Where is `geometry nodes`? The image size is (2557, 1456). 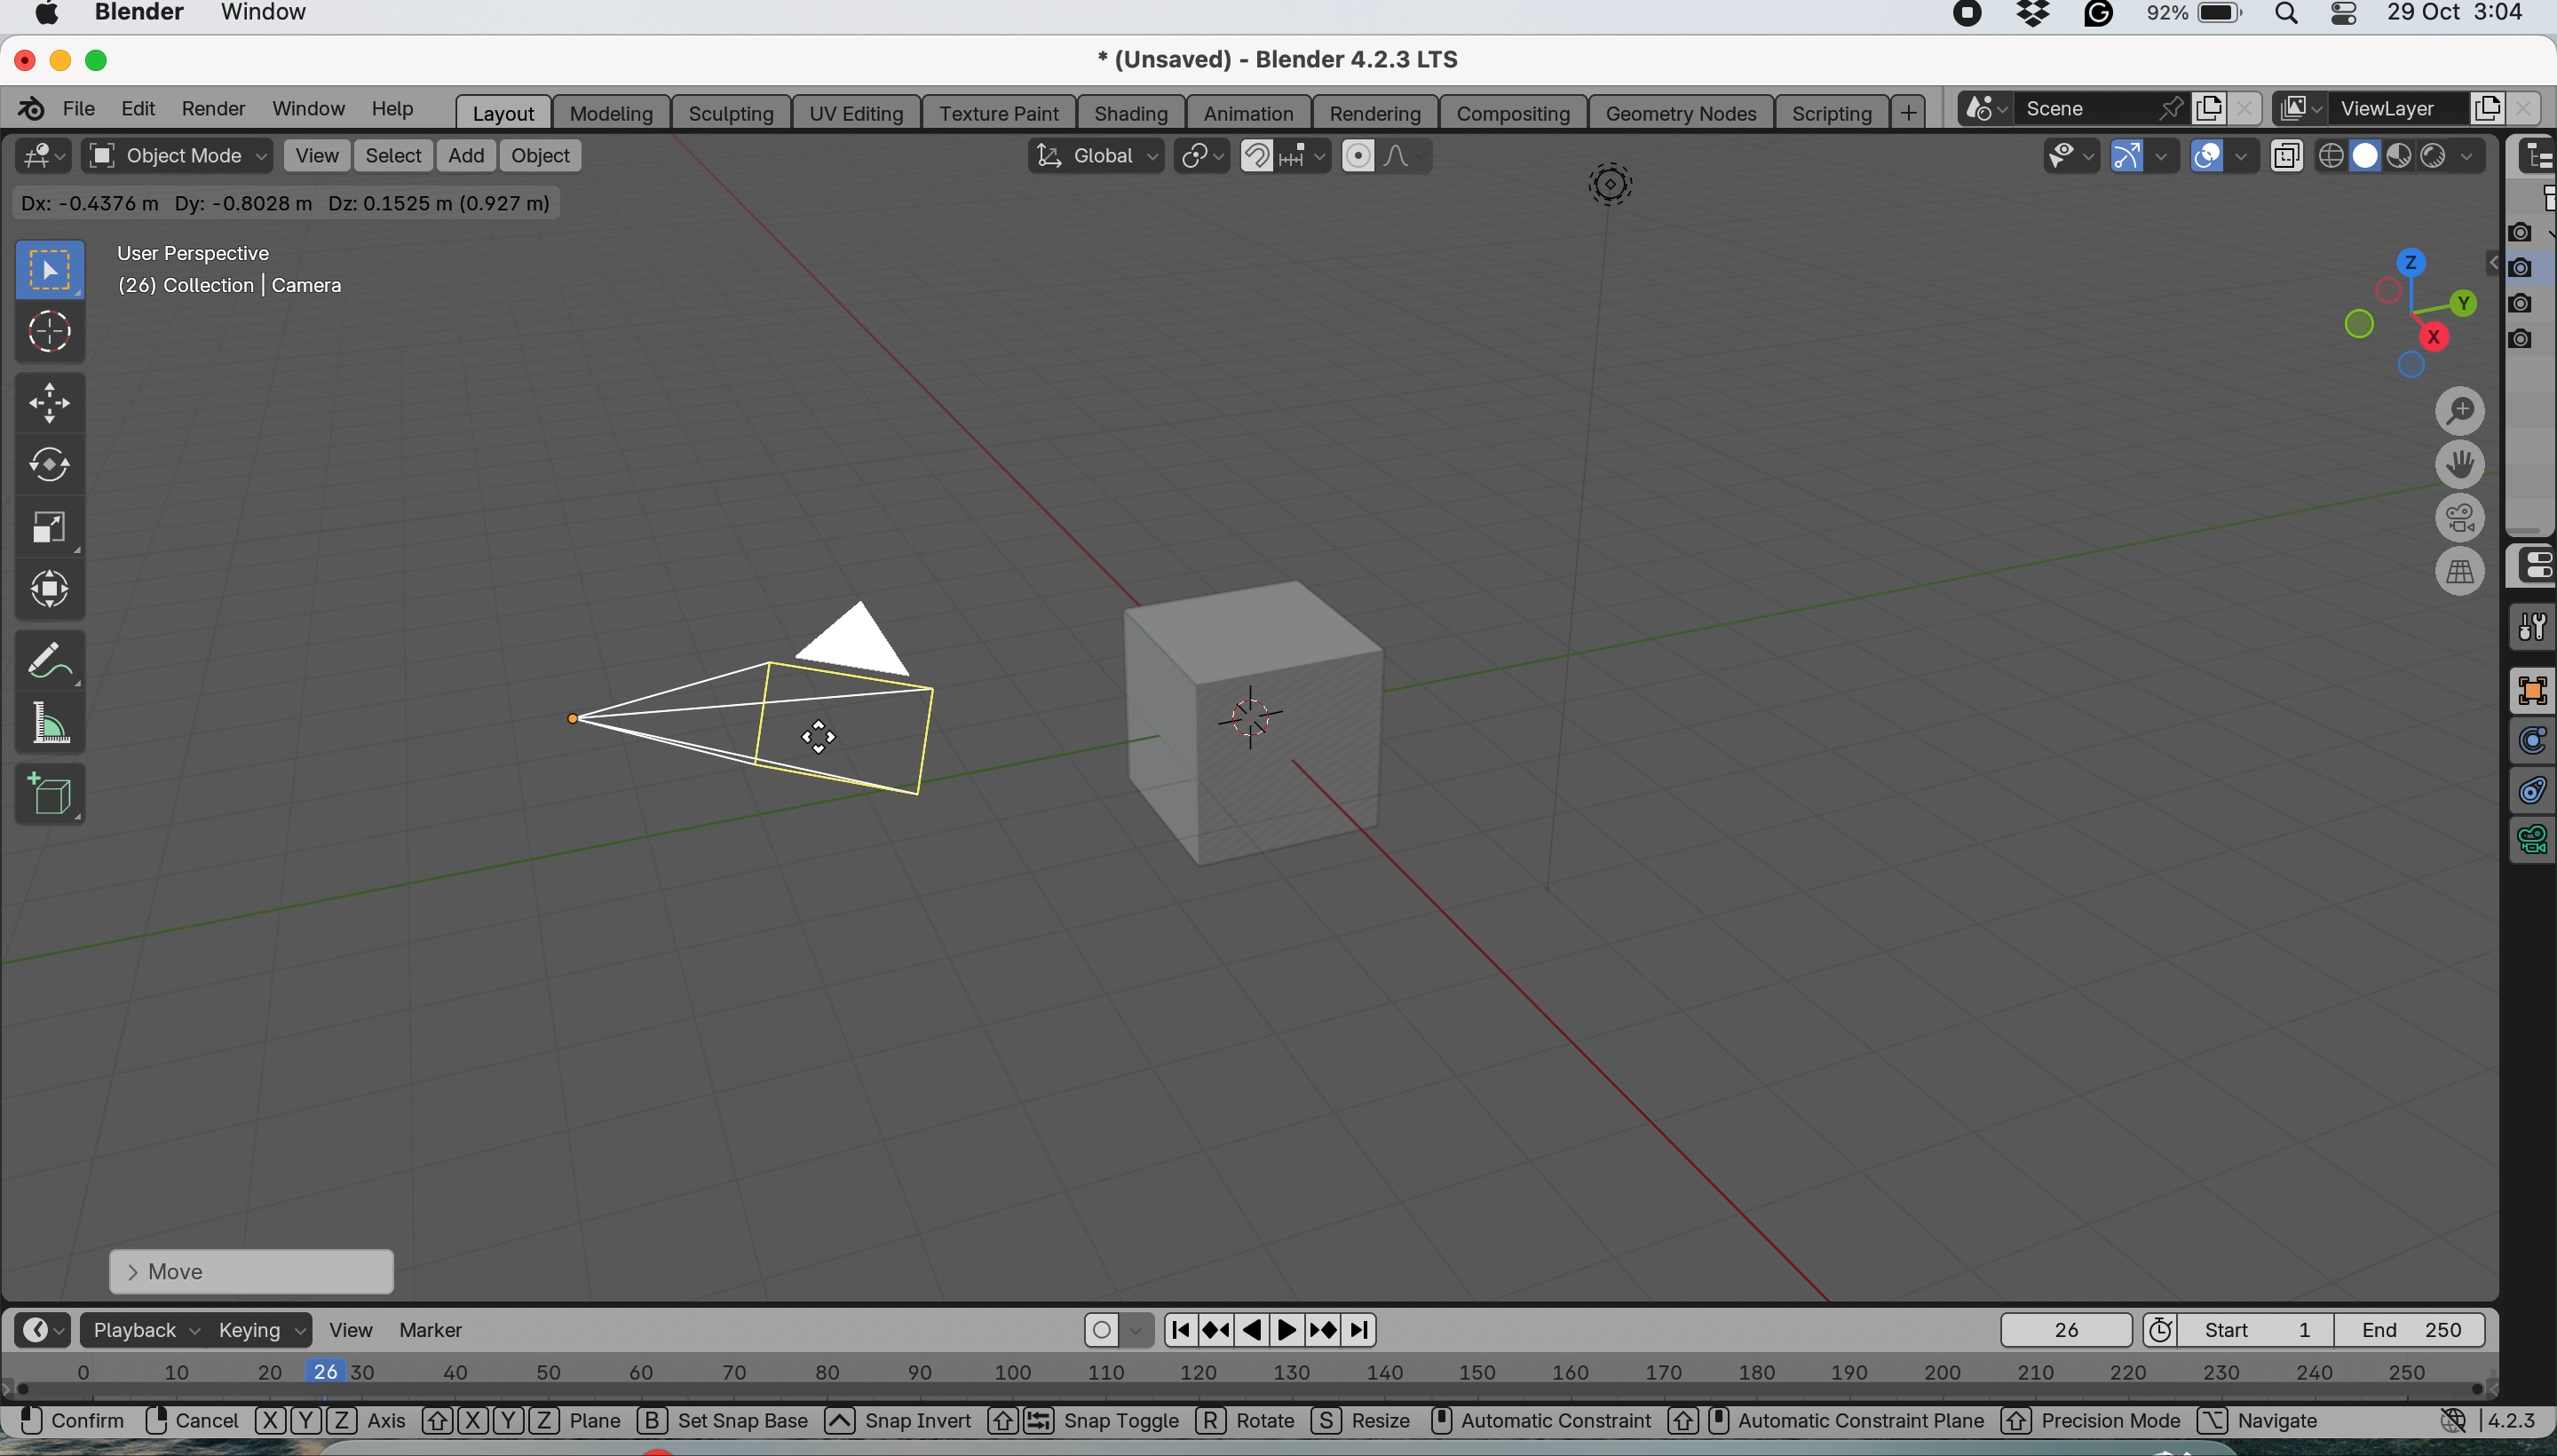
geometry nodes is located at coordinates (1680, 112).